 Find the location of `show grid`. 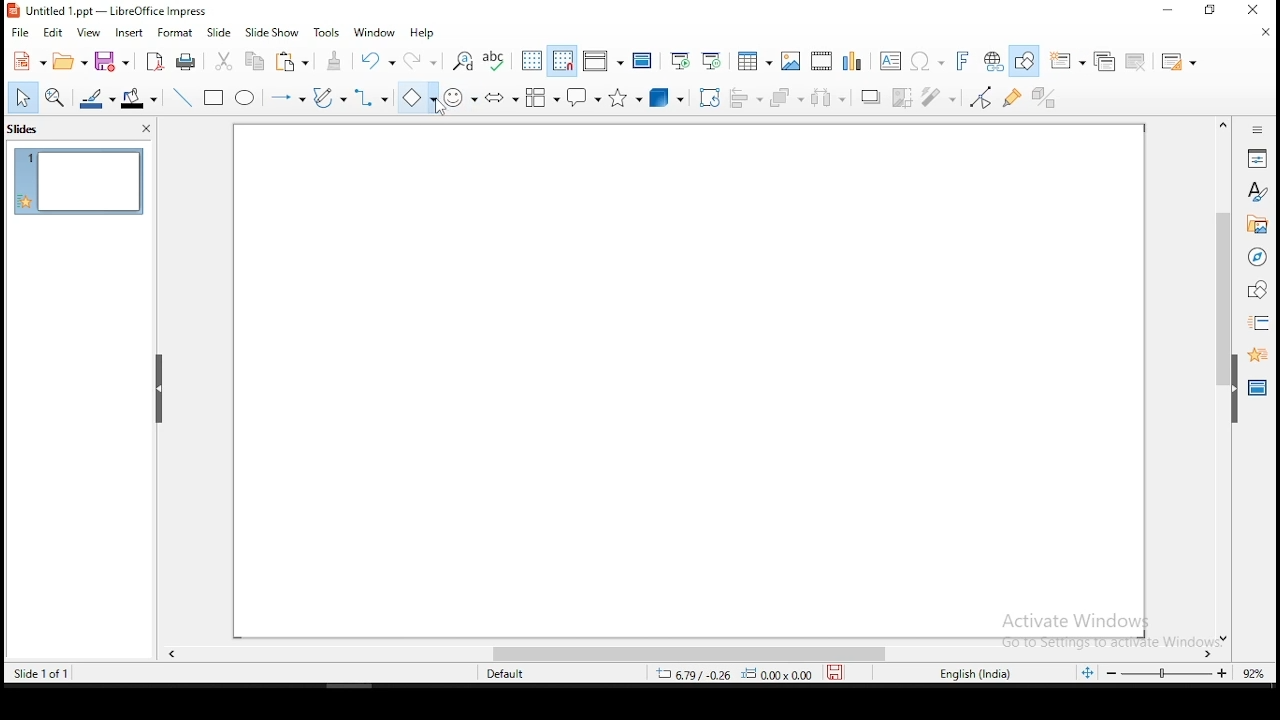

show grid is located at coordinates (531, 60).